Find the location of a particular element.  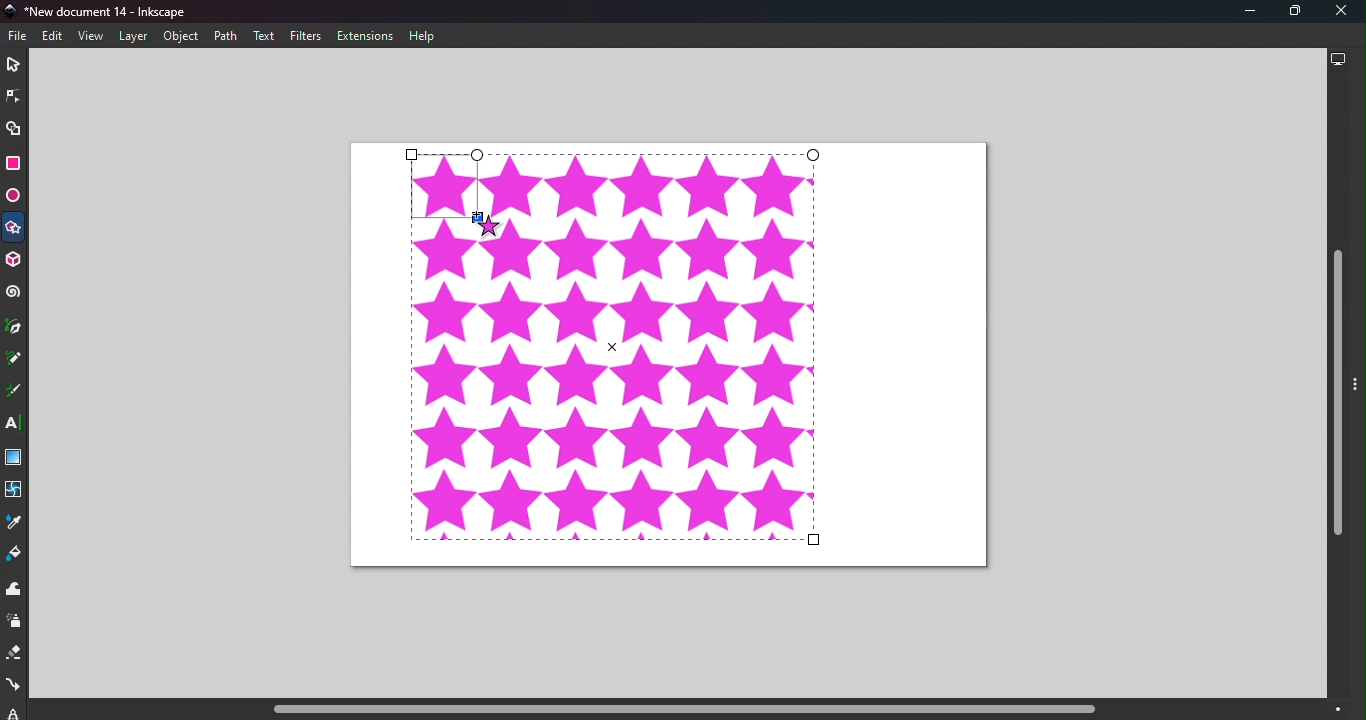

Canvas is located at coordinates (668, 359).